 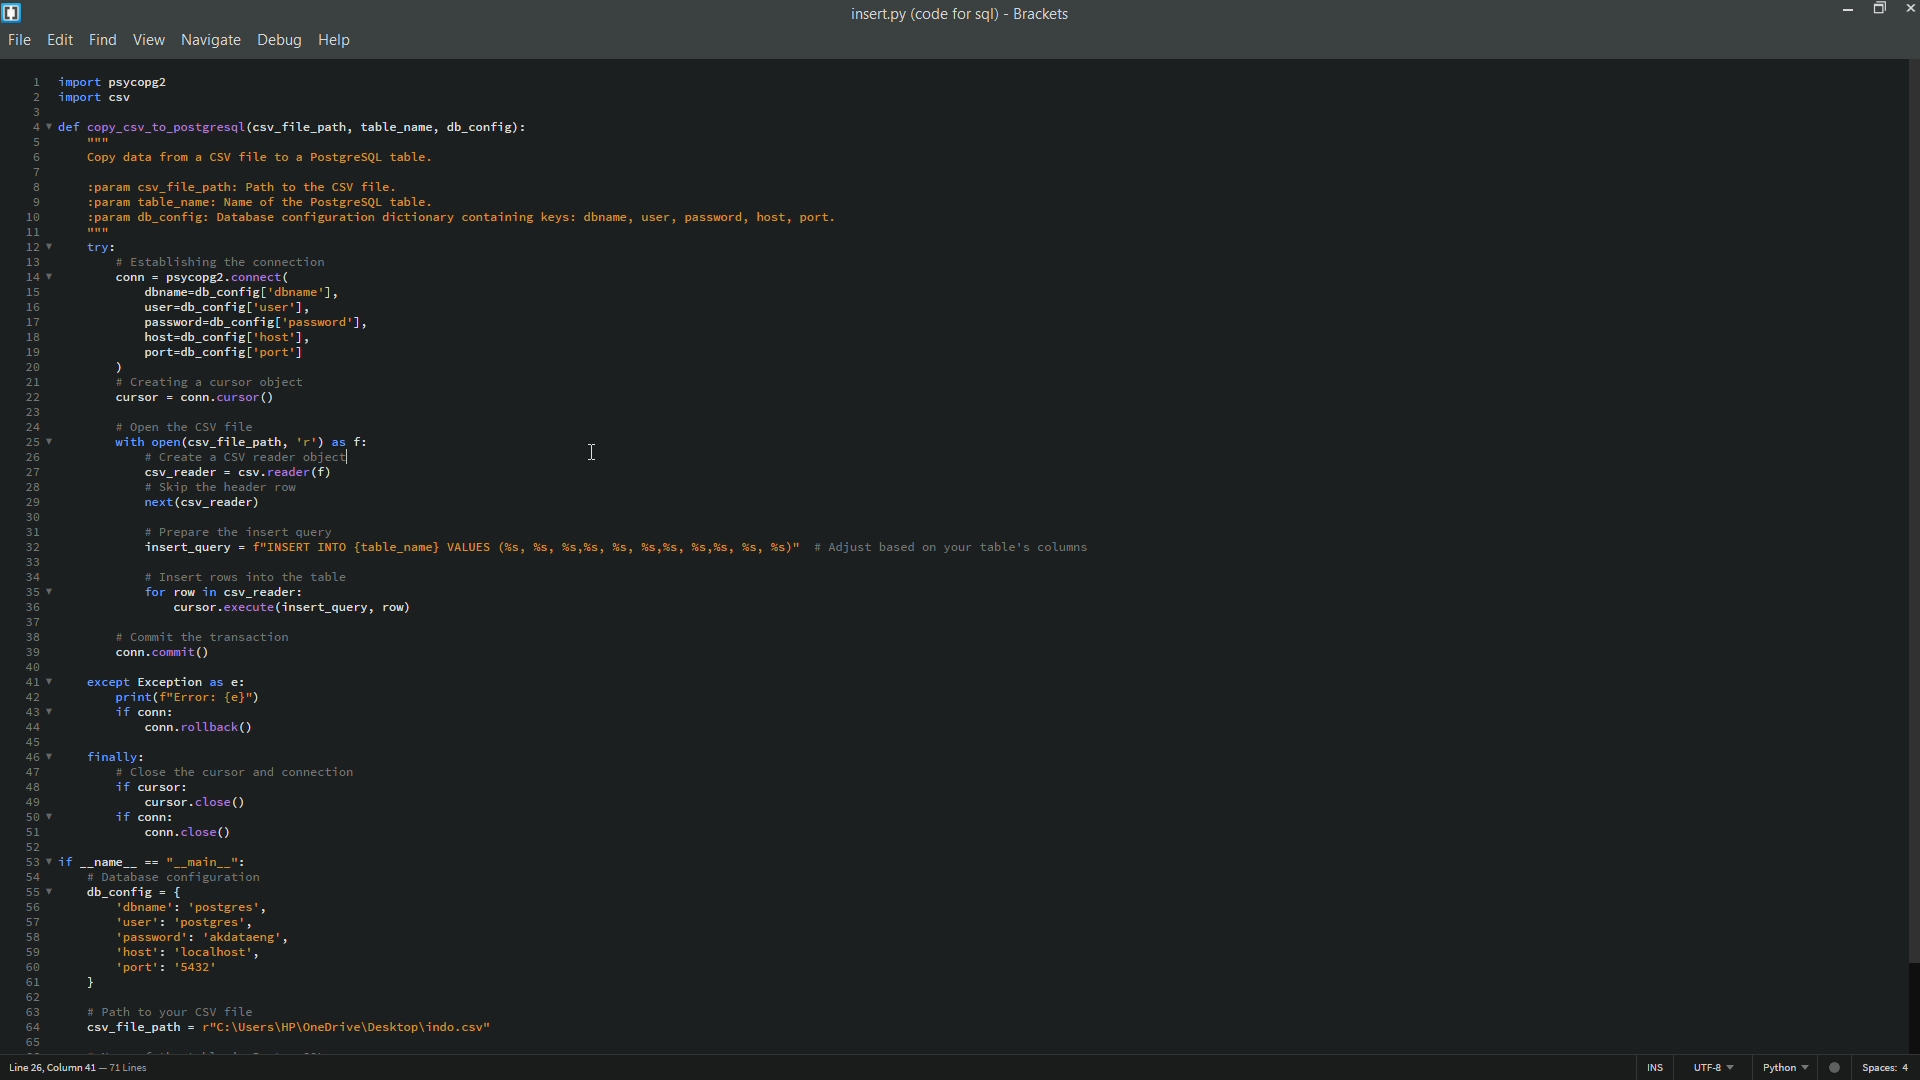 What do you see at coordinates (47, 1069) in the screenshot?
I see `cursor position` at bounding box center [47, 1069].